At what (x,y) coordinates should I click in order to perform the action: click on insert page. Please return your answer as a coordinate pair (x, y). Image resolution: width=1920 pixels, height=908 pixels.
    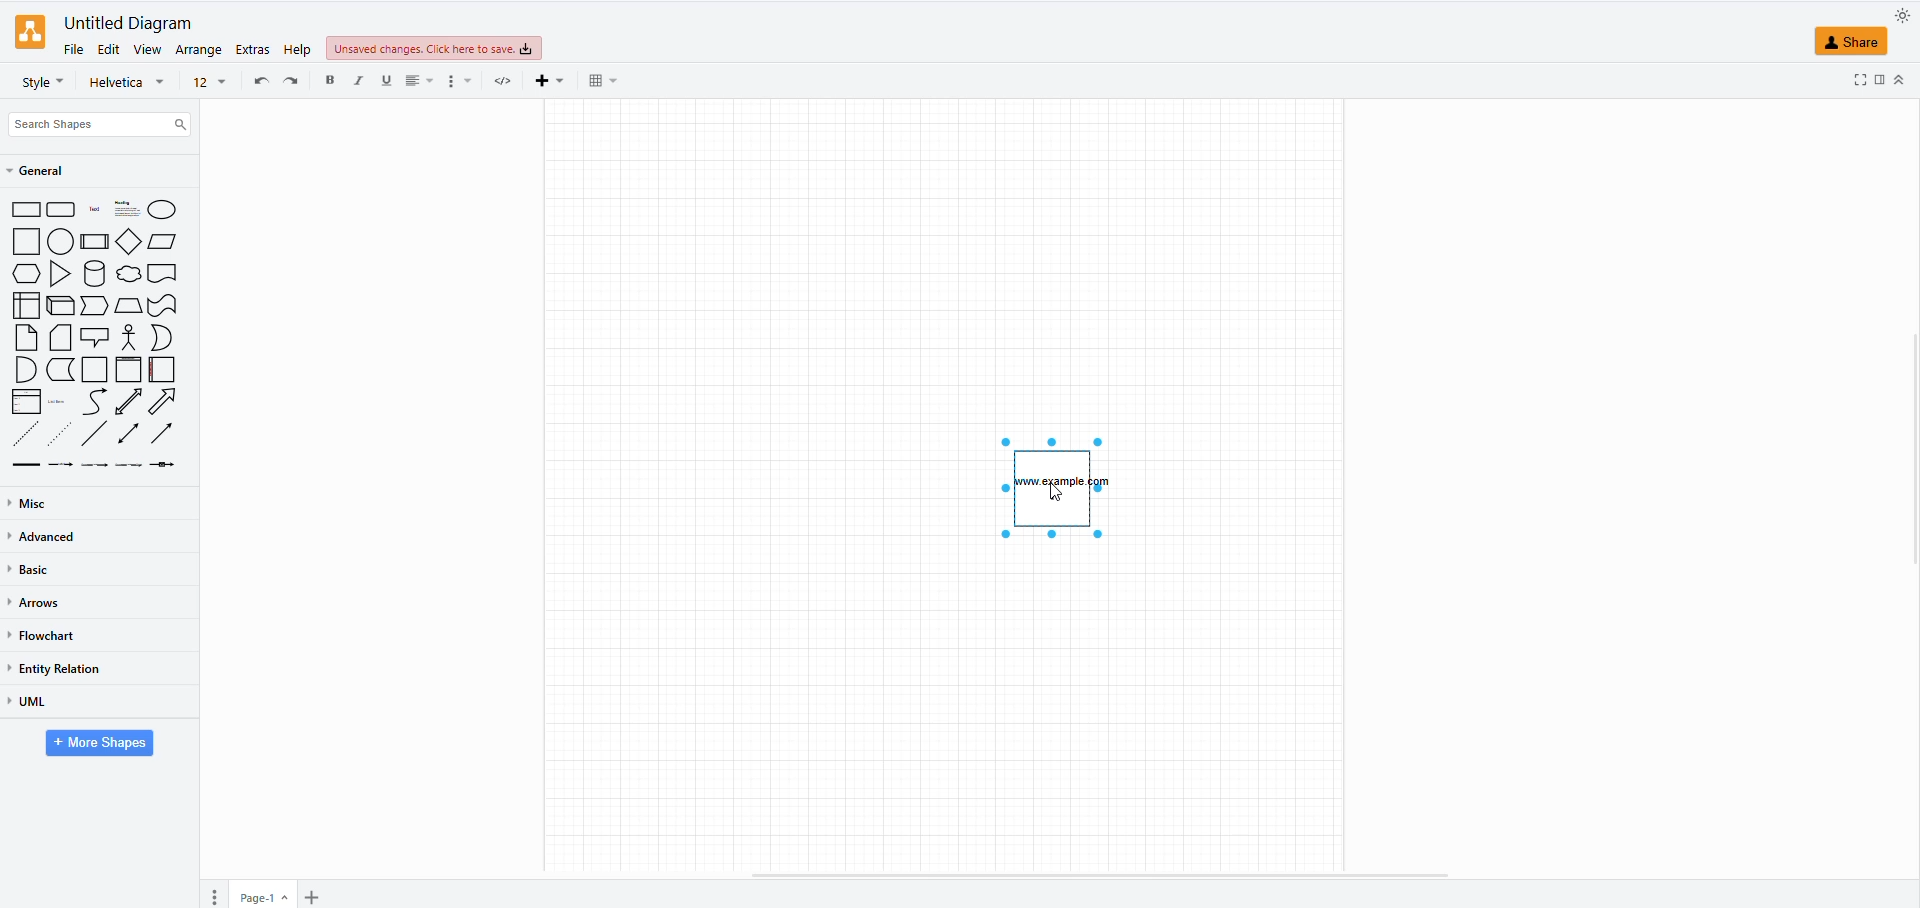
    Looking at the image, I should click on (310, 897).